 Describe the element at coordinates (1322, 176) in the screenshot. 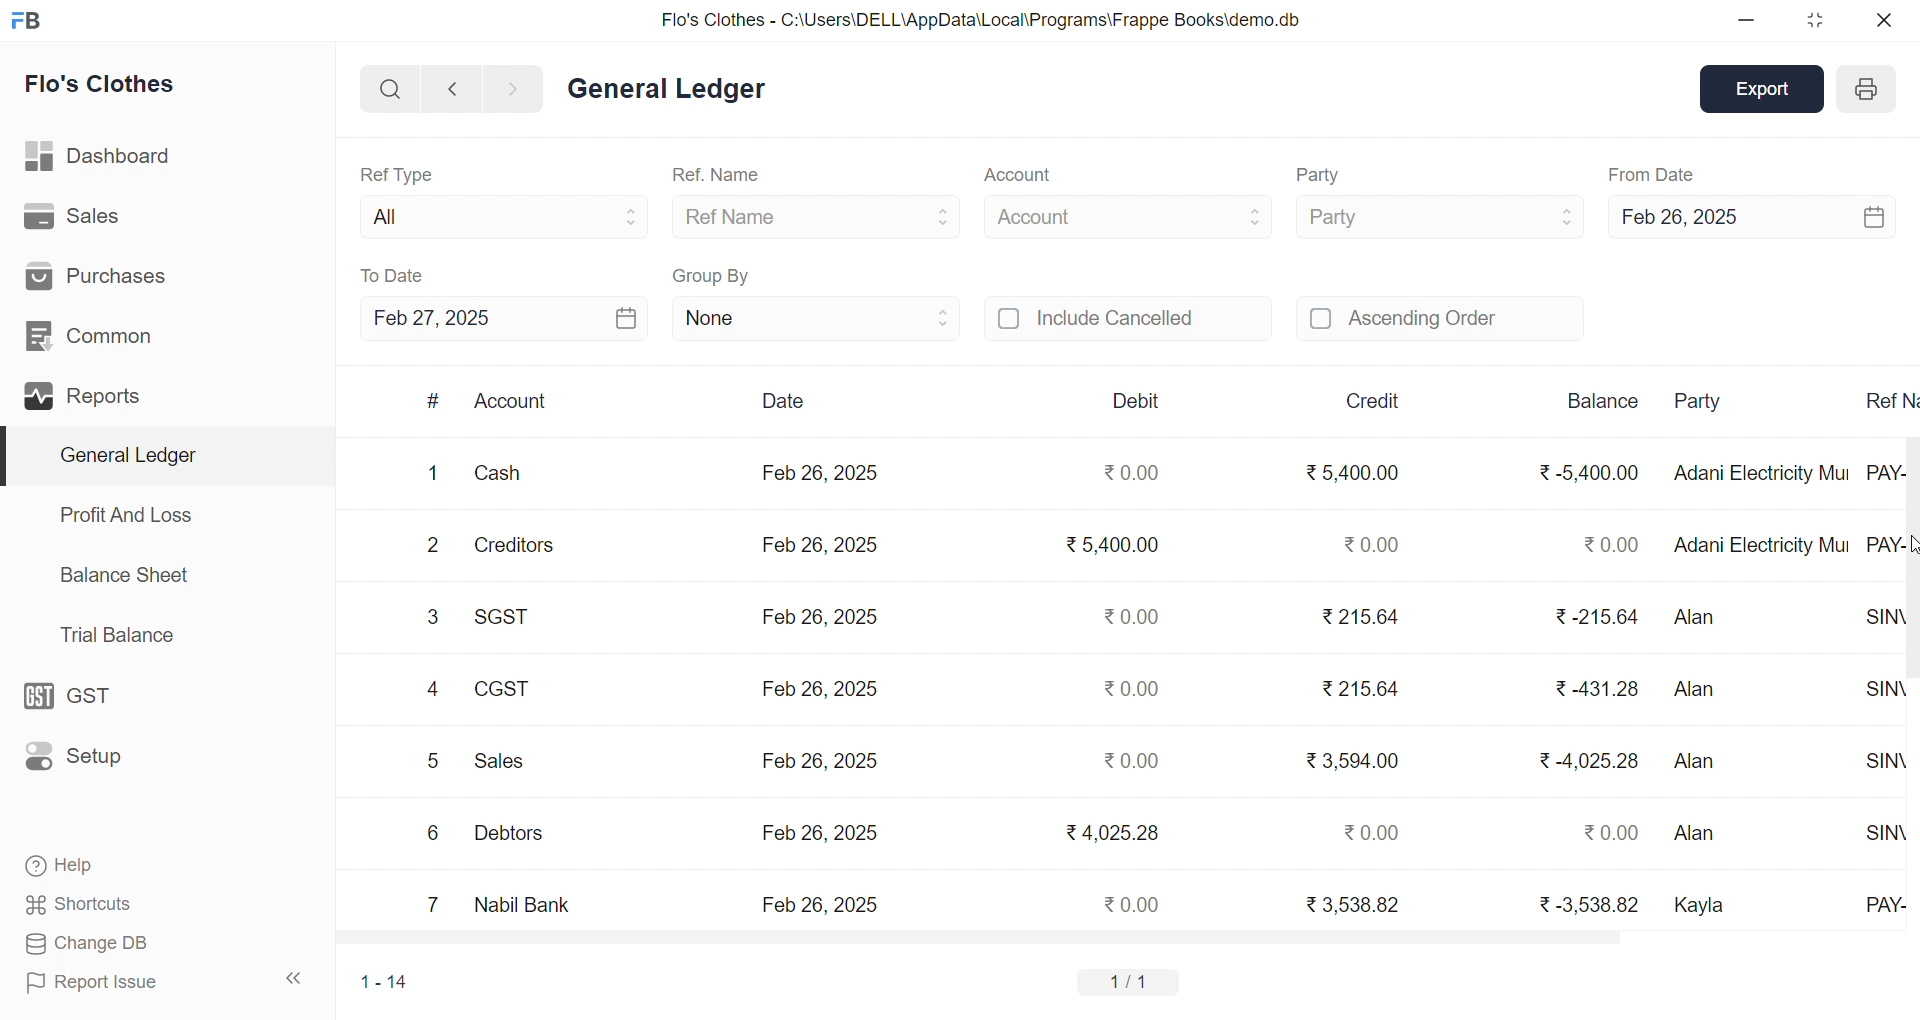

I see `Party` at that location.